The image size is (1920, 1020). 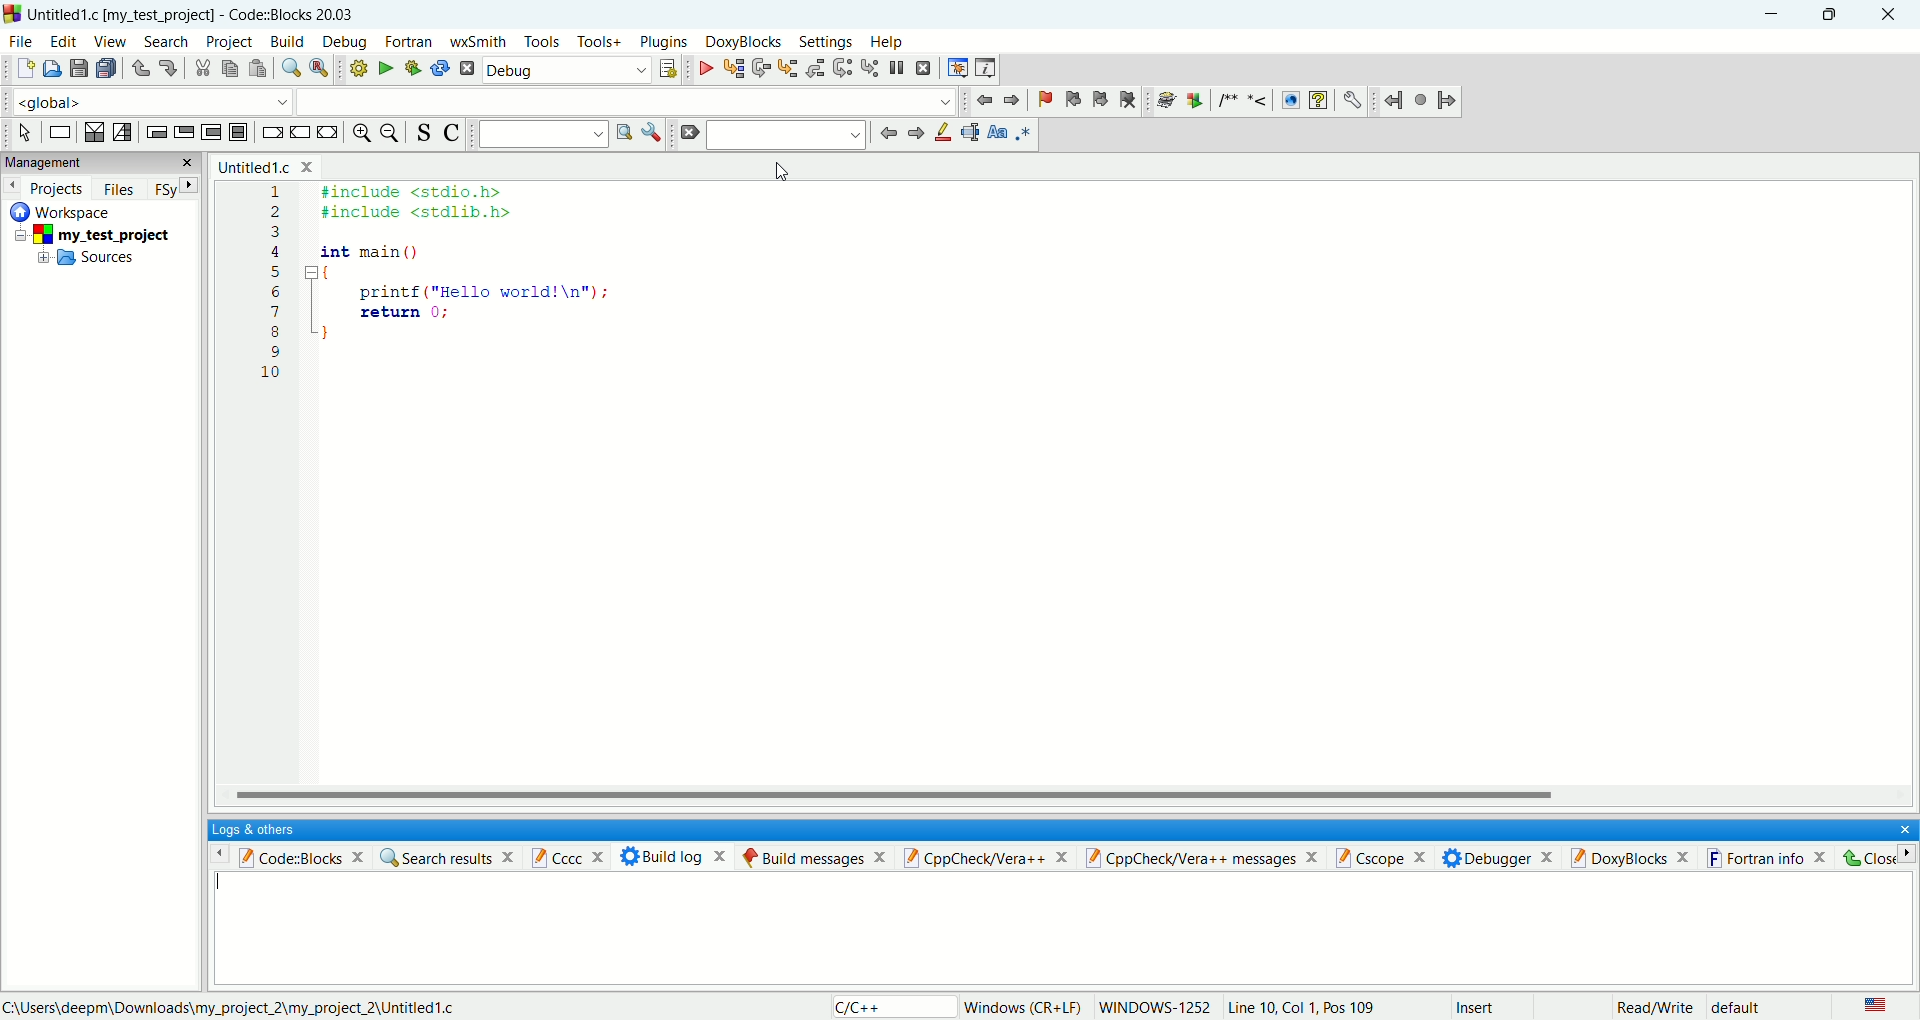 What do you see at coordinates (466, 68) in the screenshot?
I see `abort` at bounding box center [466, 68].